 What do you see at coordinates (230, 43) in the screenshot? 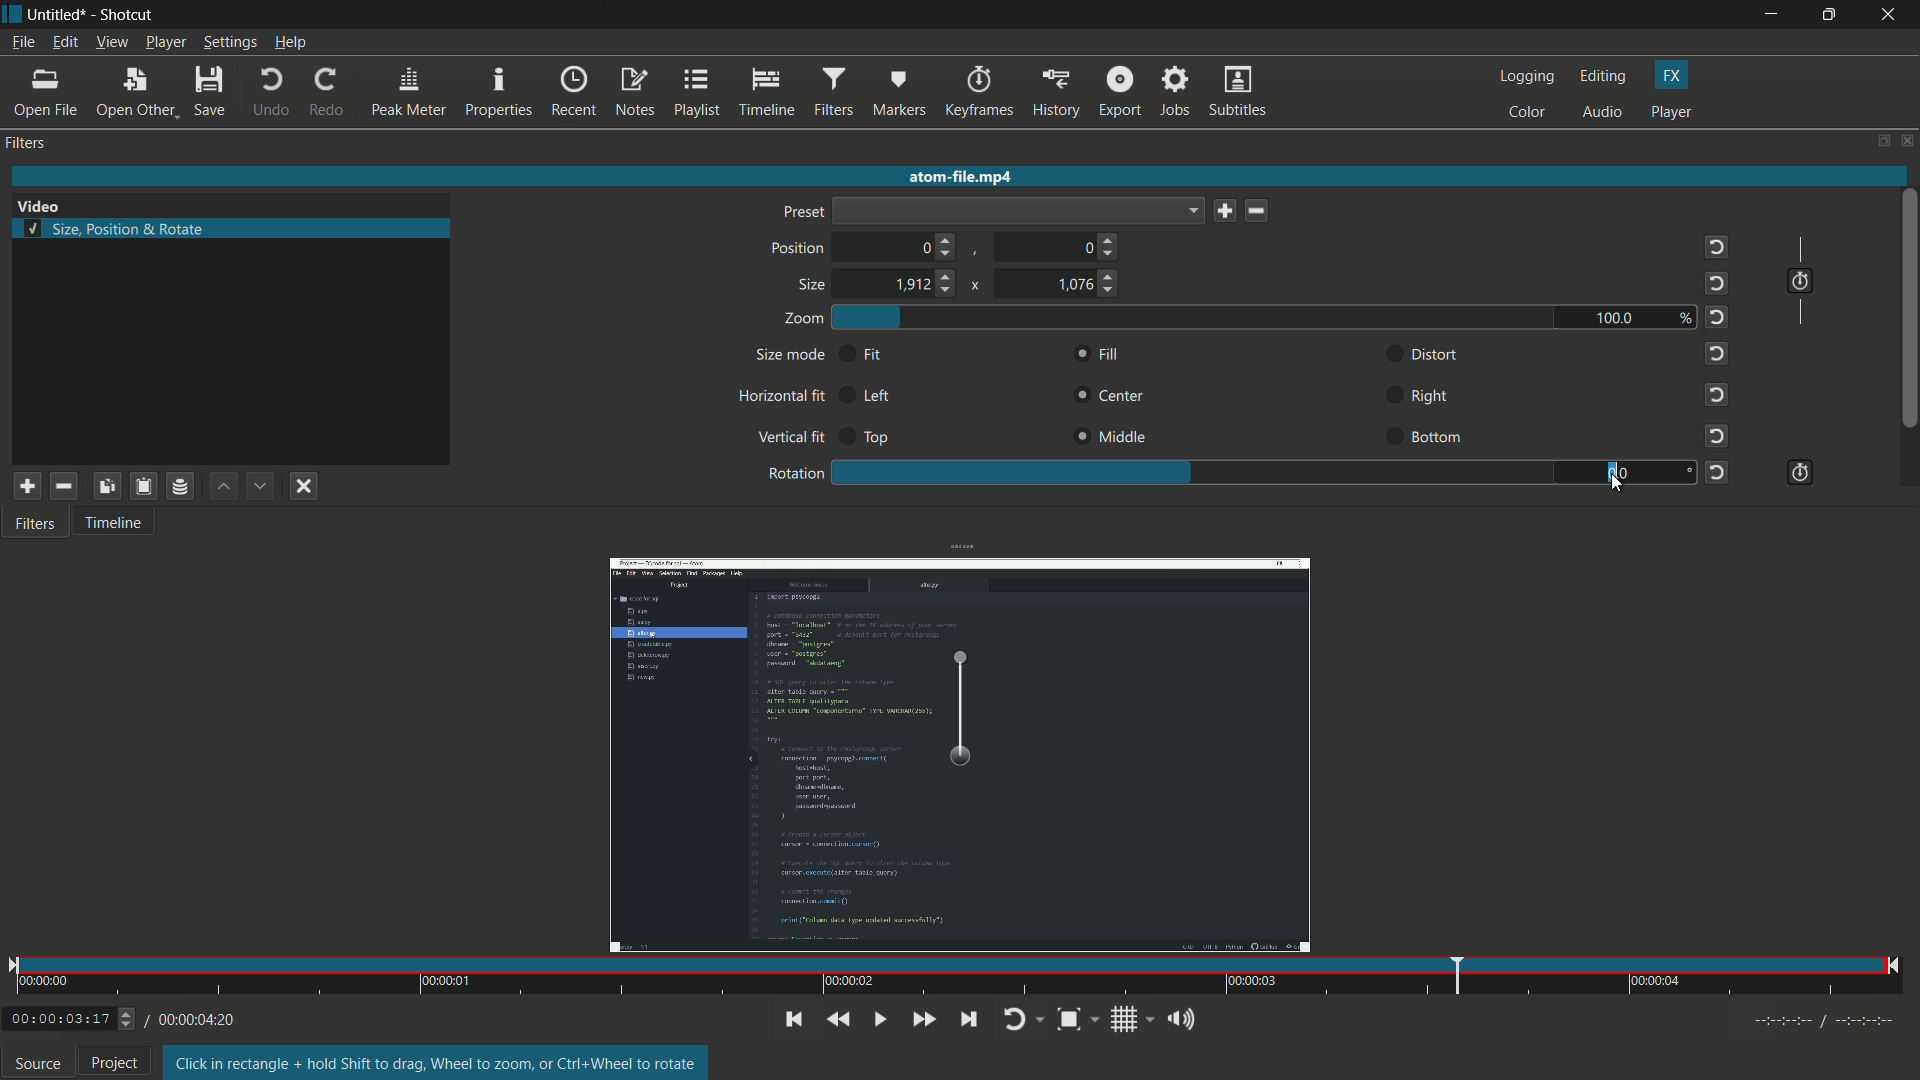
I see `settings menu` at bounding box center [230, 43].